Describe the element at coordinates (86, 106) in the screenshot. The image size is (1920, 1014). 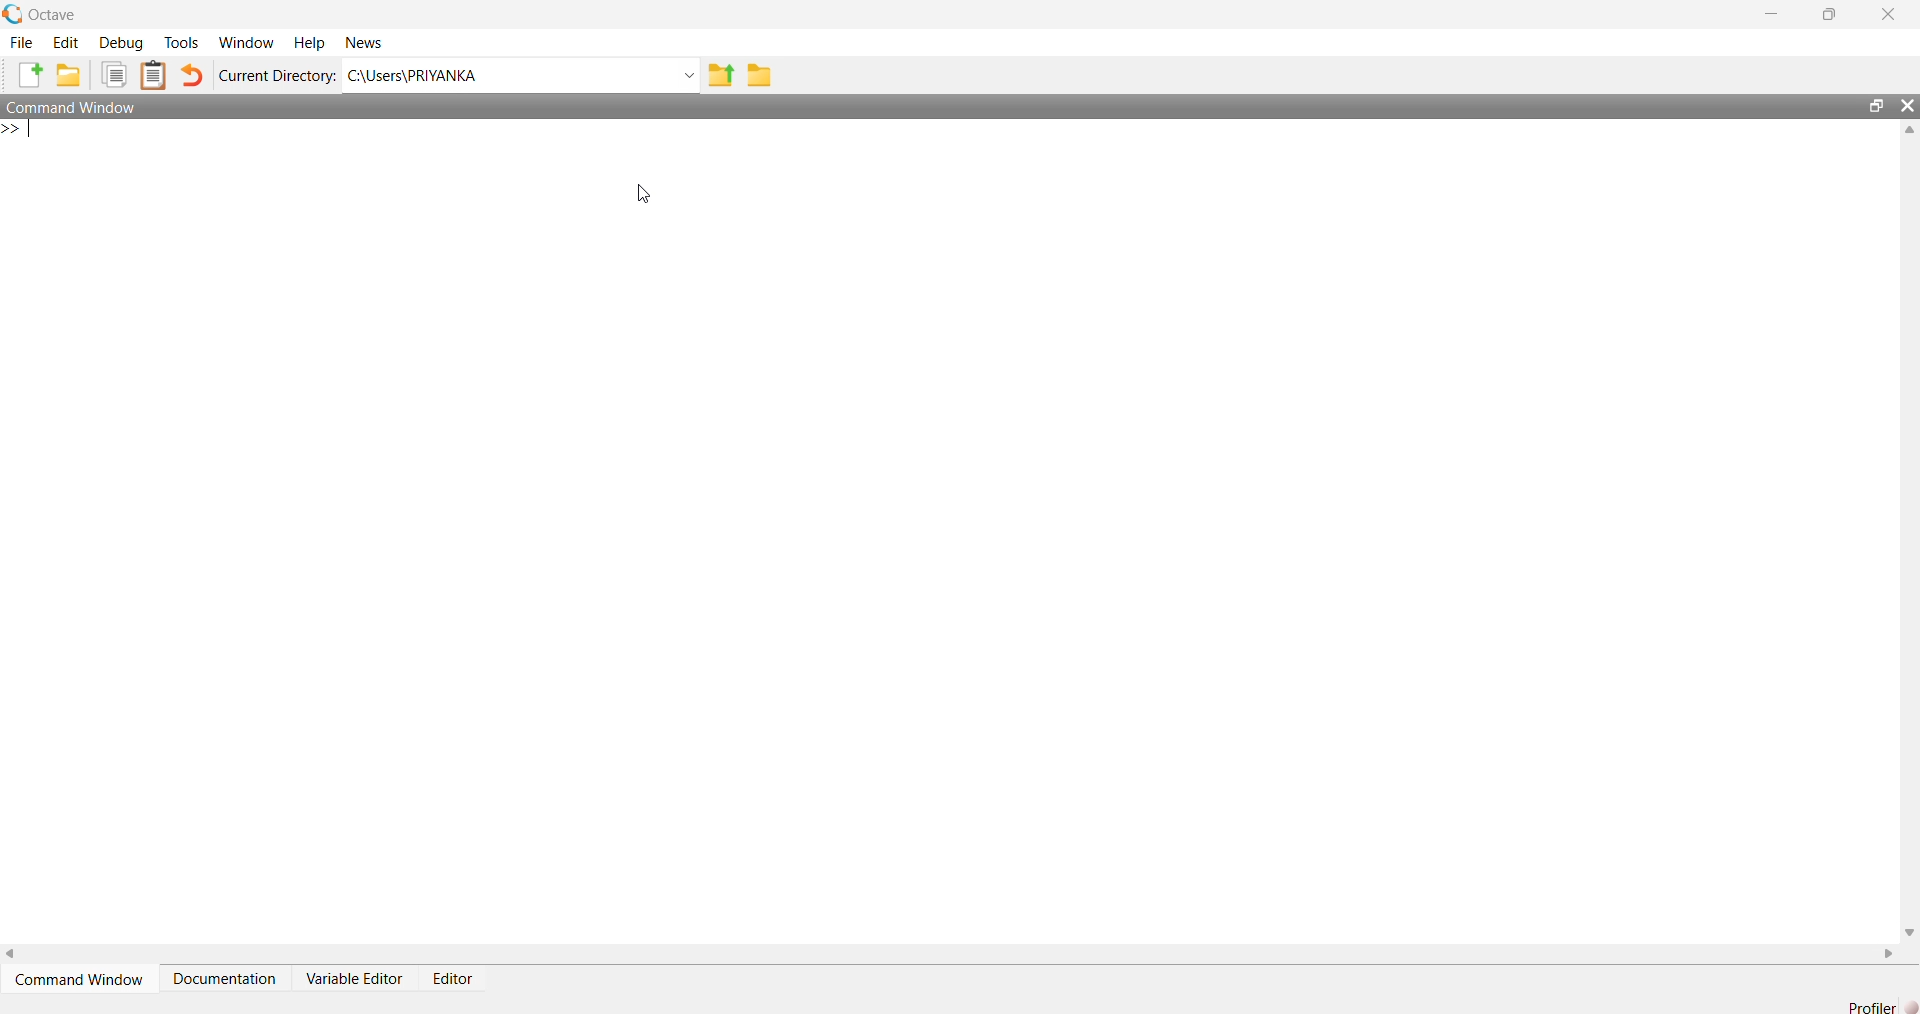
I see `Command Window` at that location.